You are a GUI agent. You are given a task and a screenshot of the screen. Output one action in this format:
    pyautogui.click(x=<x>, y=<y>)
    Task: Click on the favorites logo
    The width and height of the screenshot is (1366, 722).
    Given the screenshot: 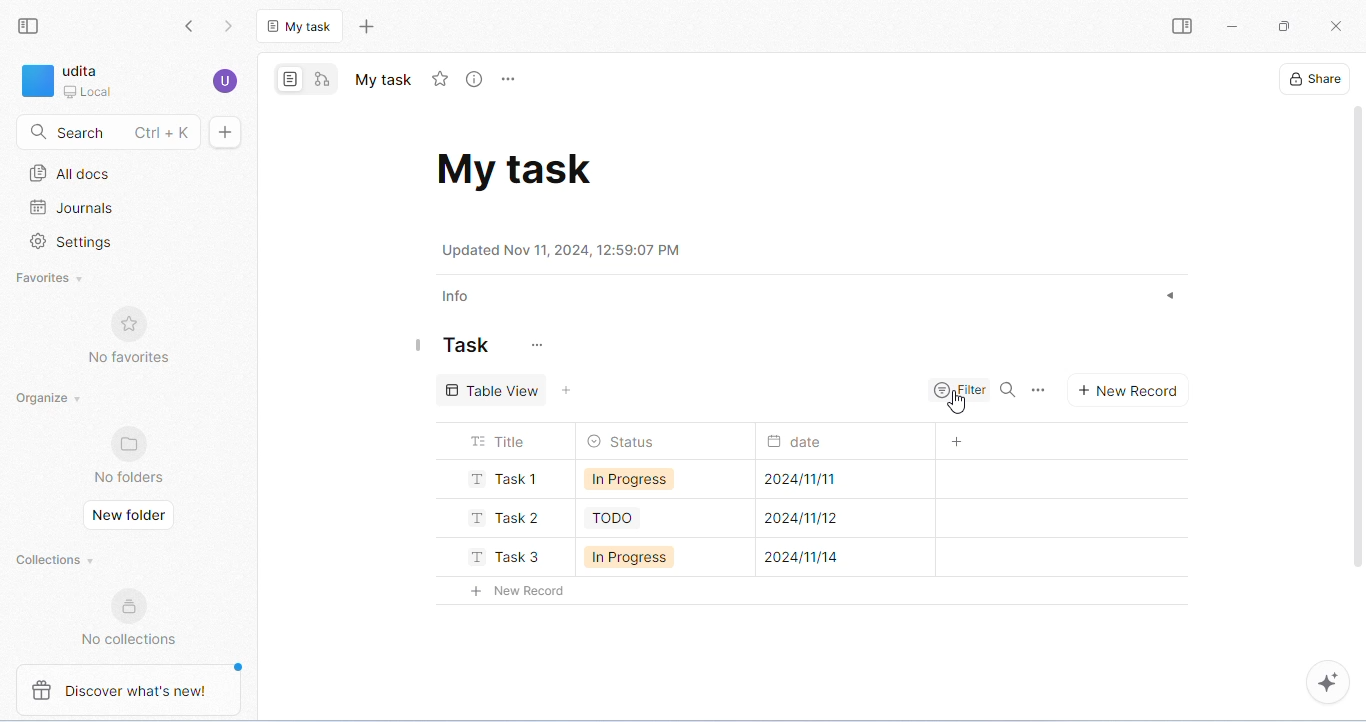 What is the action you would take?
    pyautogui.click(x=125, y=444)
    